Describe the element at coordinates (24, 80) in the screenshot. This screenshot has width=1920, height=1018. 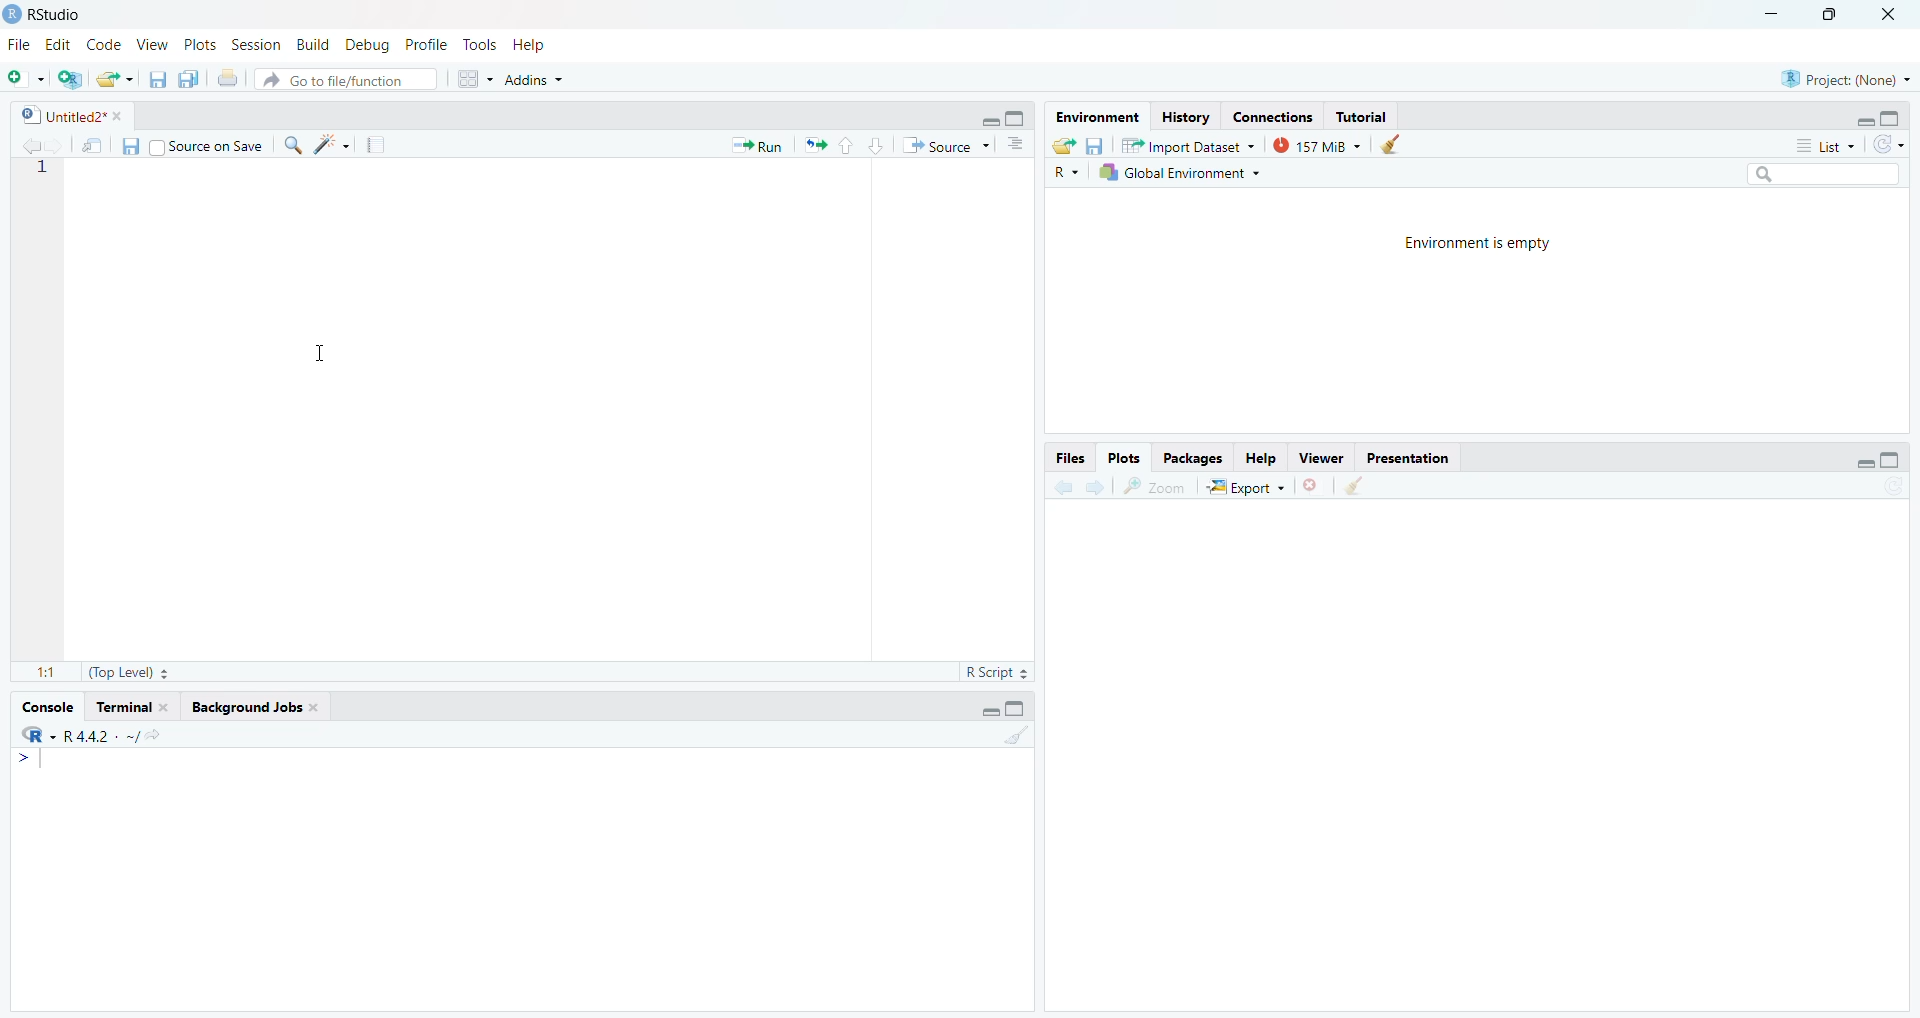
I see `new file` at that location.